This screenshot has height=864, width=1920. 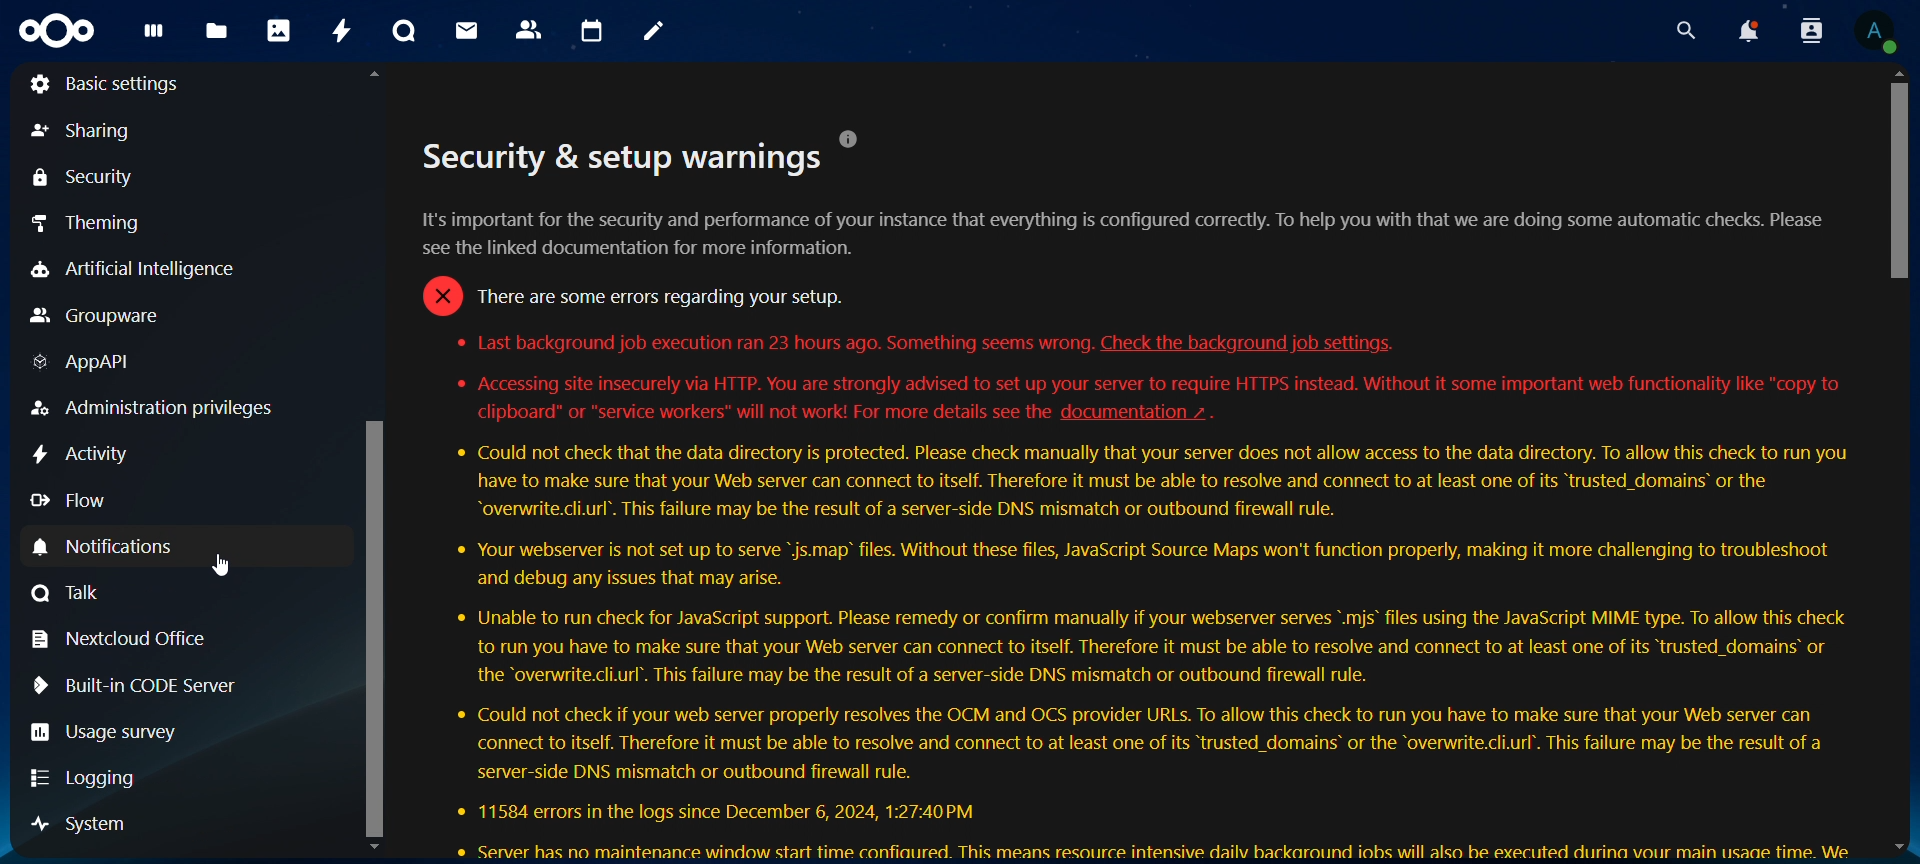 What do you see at coordinates (95, 315) in the screenshot?
I see `groupware` at bounding box center [95, 315].